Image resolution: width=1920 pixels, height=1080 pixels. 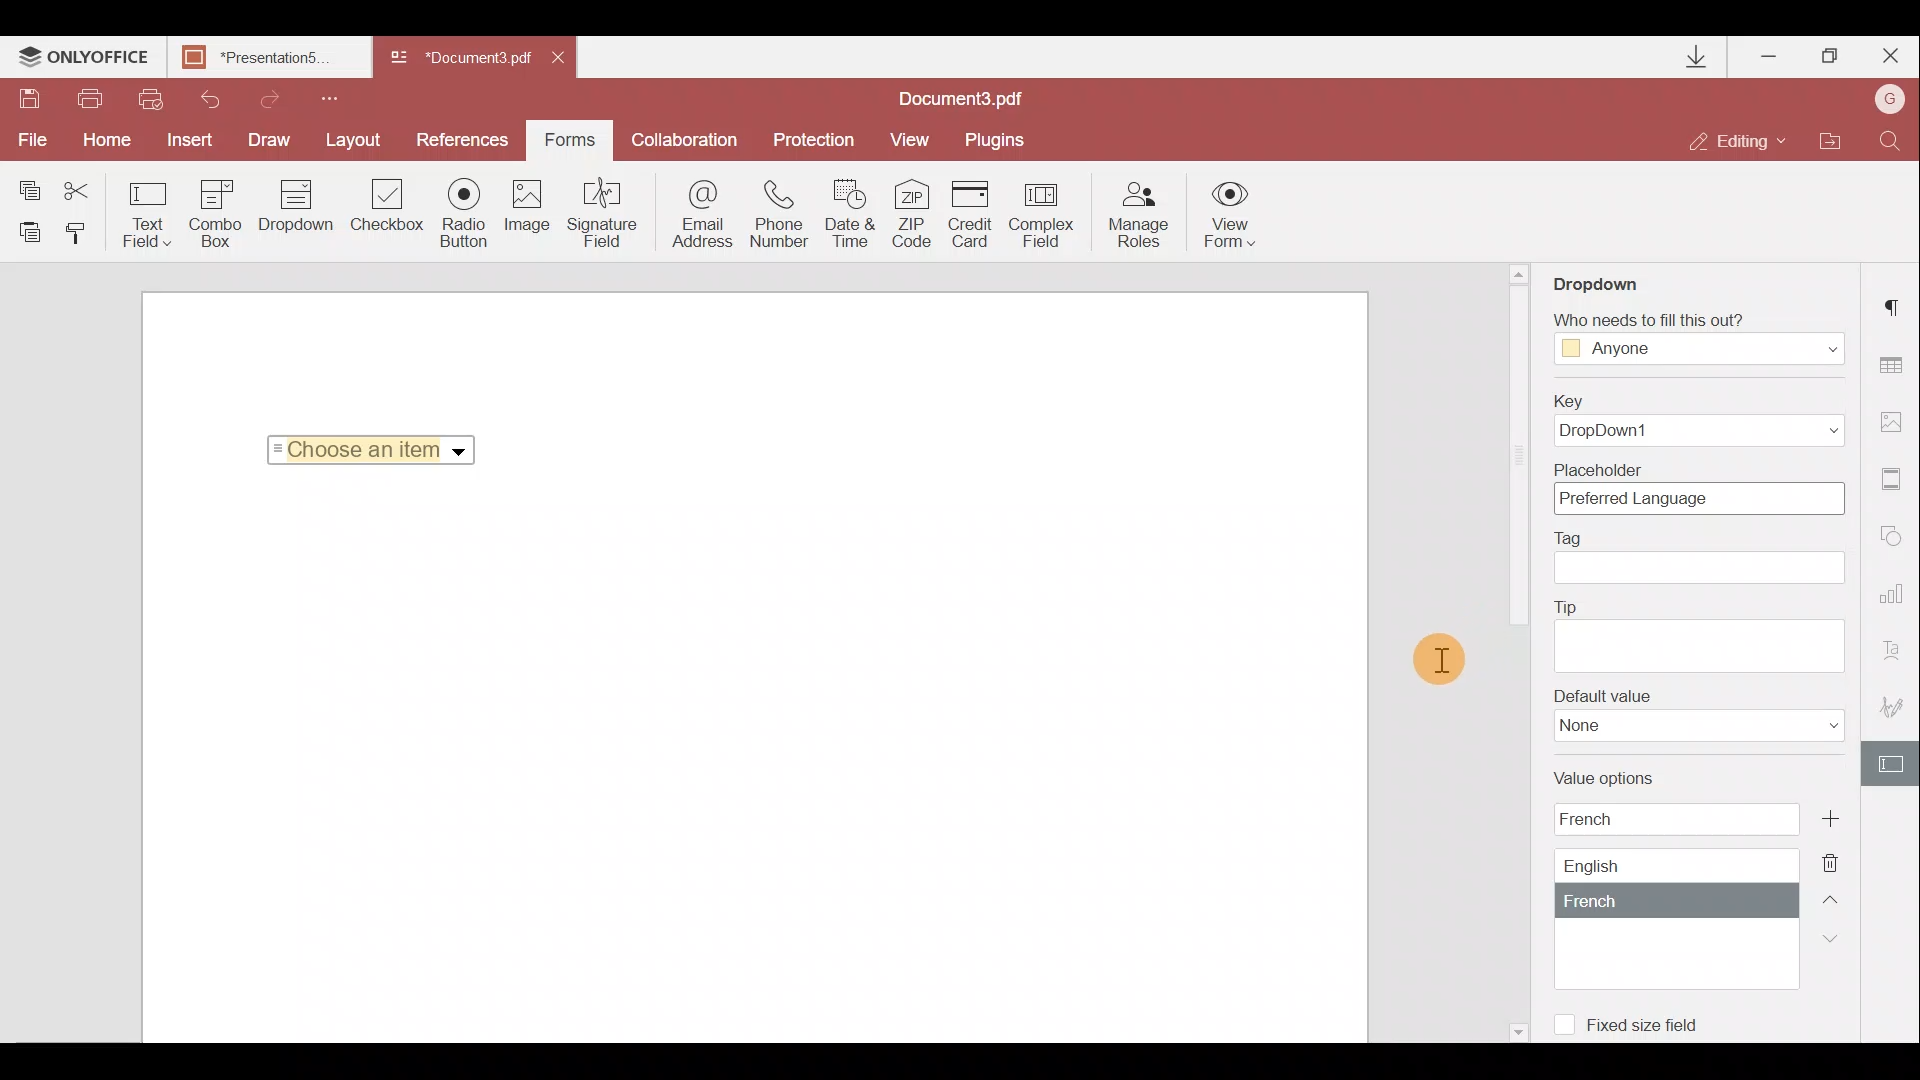 I want to click on Presentation5, so click(x=265, y=59).